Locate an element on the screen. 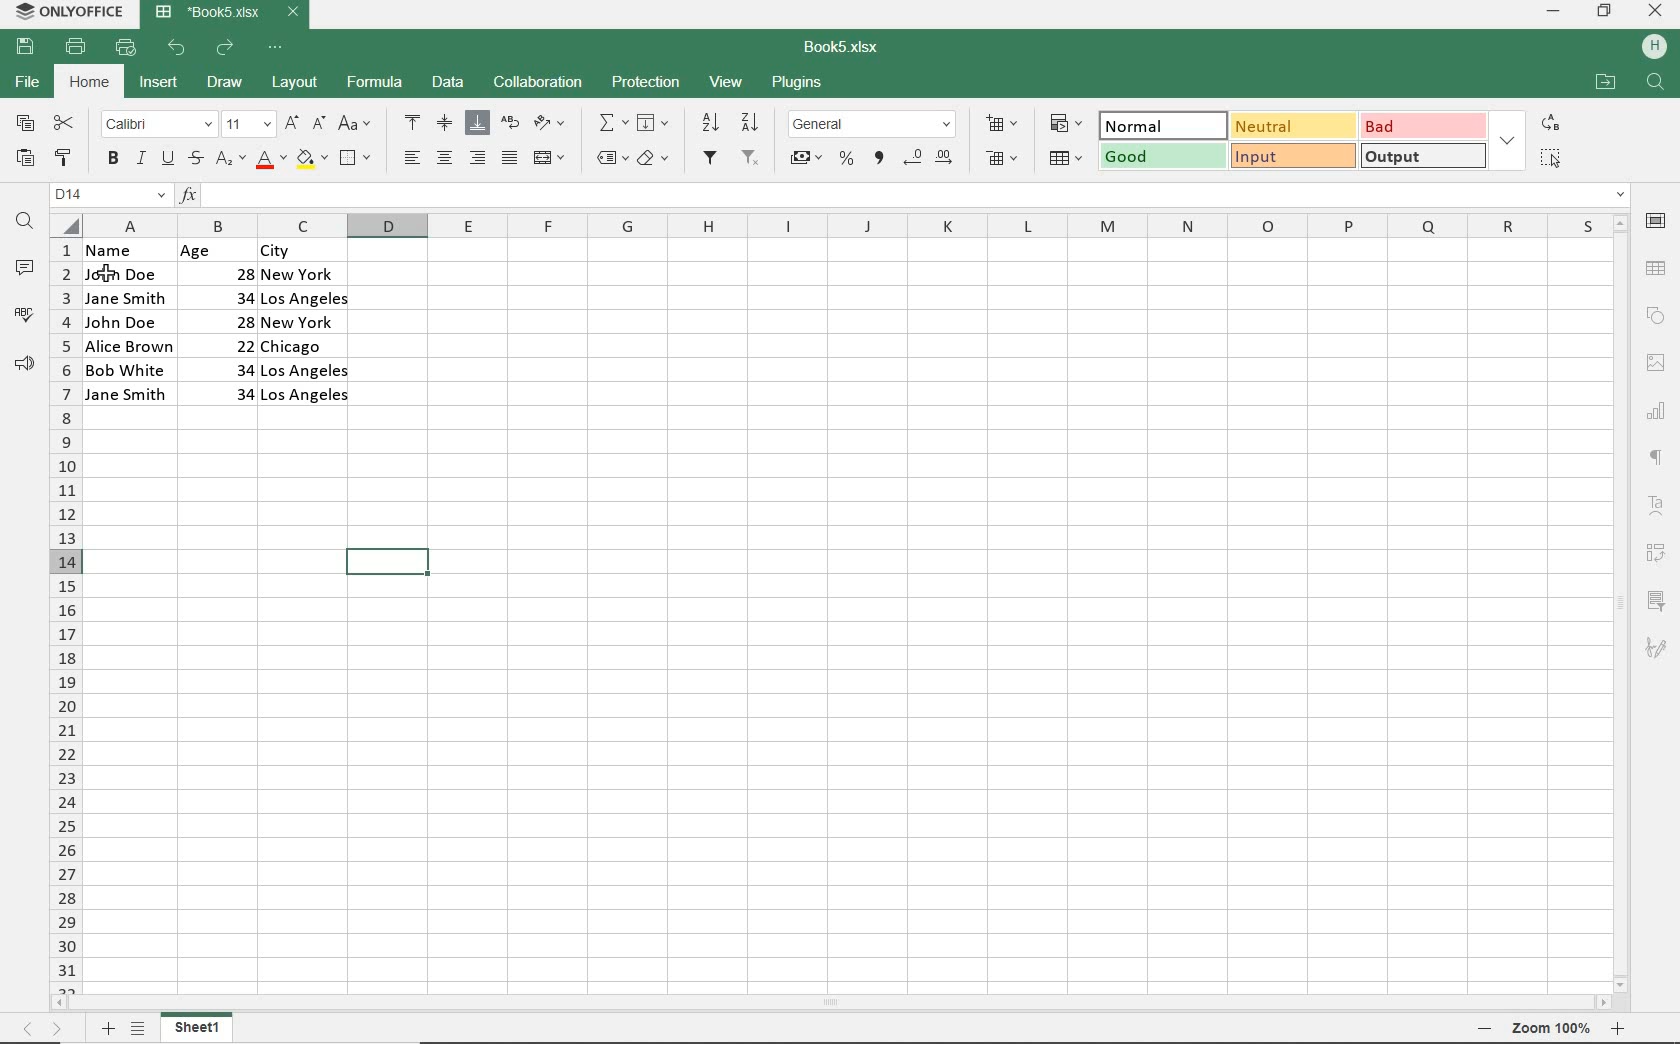  ADD SHEETS is located at coordinates (107, 1030).